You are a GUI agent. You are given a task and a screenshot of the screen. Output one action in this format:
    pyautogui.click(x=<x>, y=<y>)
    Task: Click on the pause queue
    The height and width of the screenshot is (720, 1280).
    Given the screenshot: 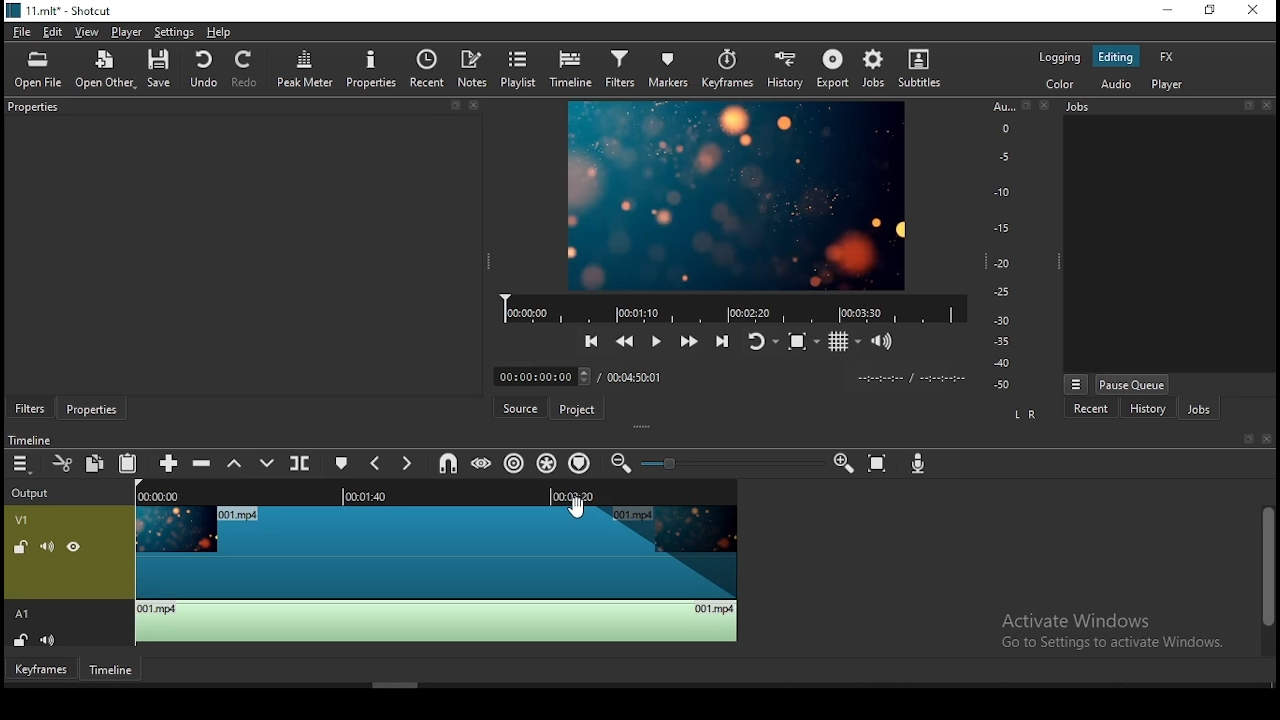 What is the action you would take?
    pyautogui.click(x=1133, y=381)
    